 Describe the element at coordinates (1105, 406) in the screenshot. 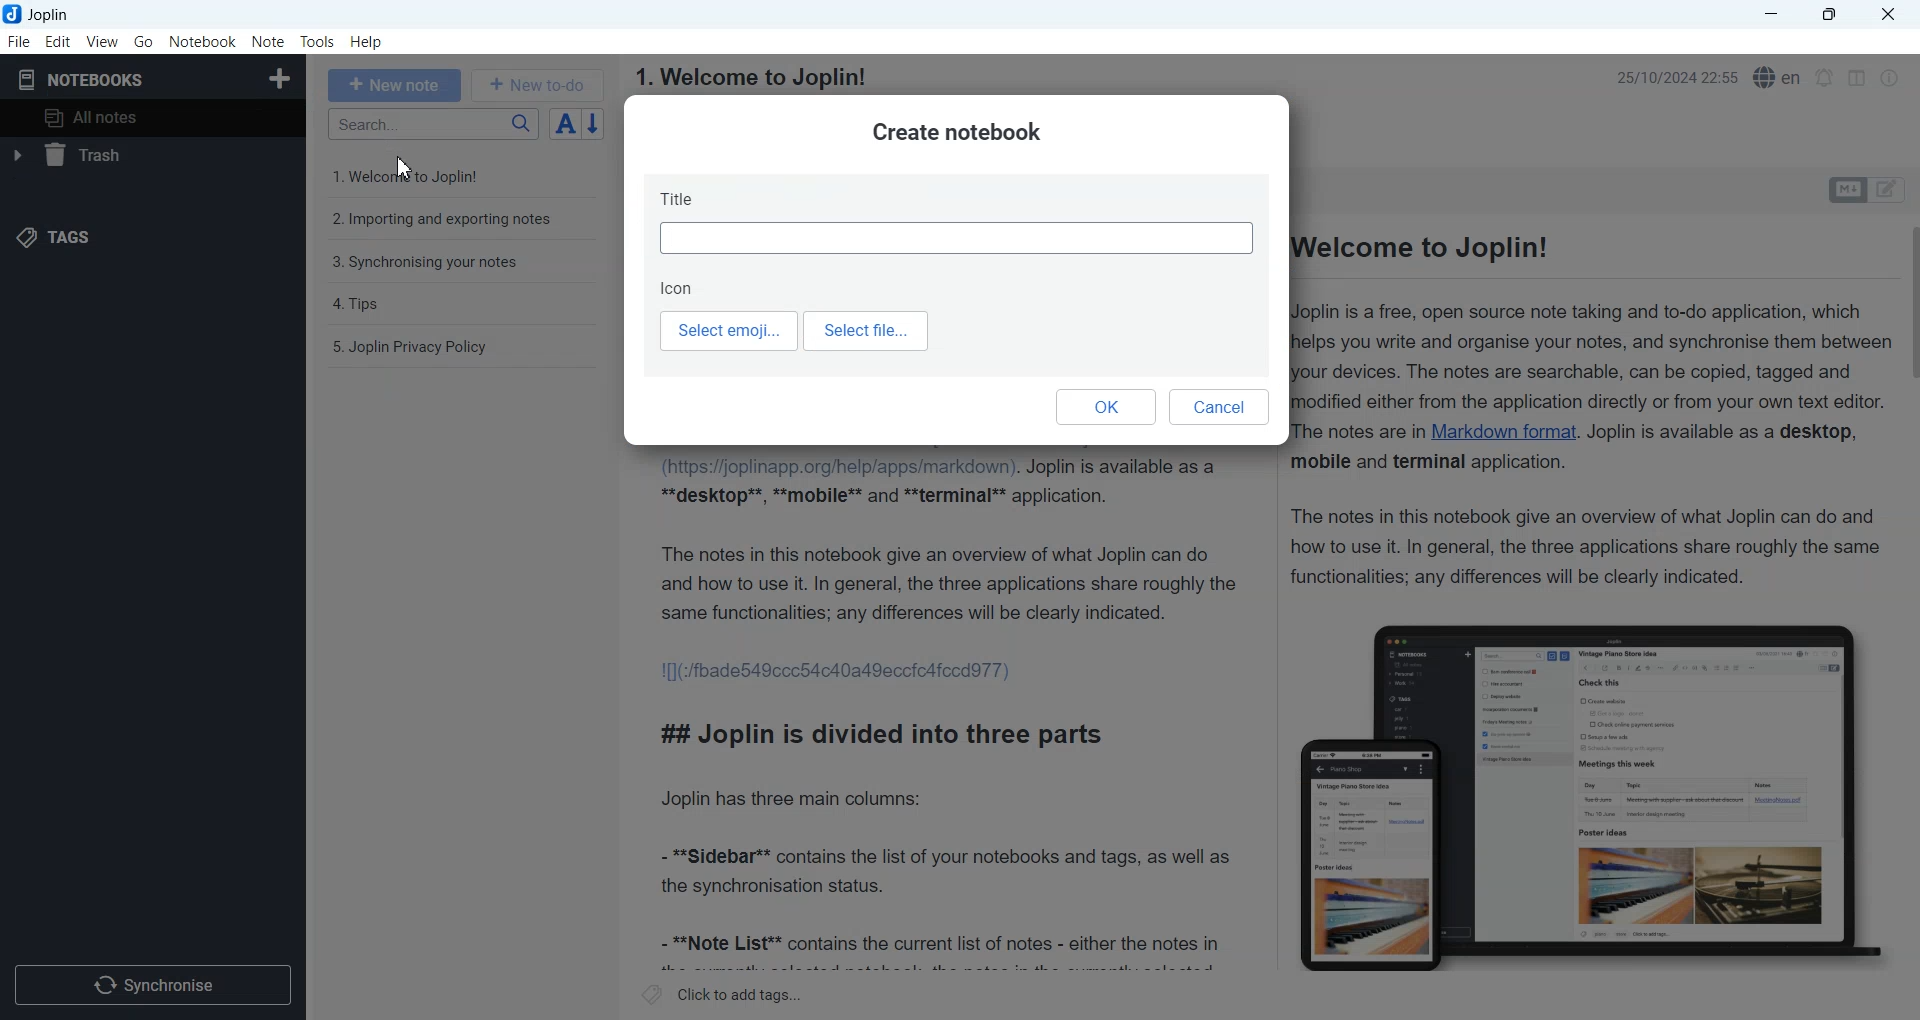

I see `OK` at that location.